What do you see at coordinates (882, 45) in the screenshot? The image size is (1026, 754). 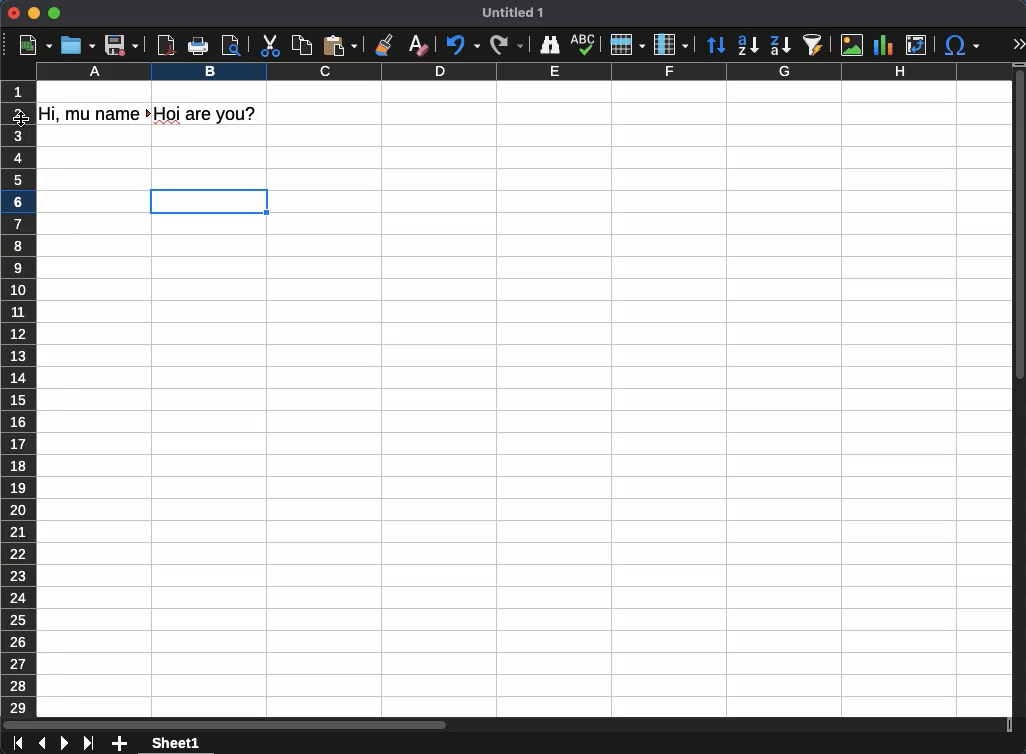 I see `chart` at bounding box center [882, 45].